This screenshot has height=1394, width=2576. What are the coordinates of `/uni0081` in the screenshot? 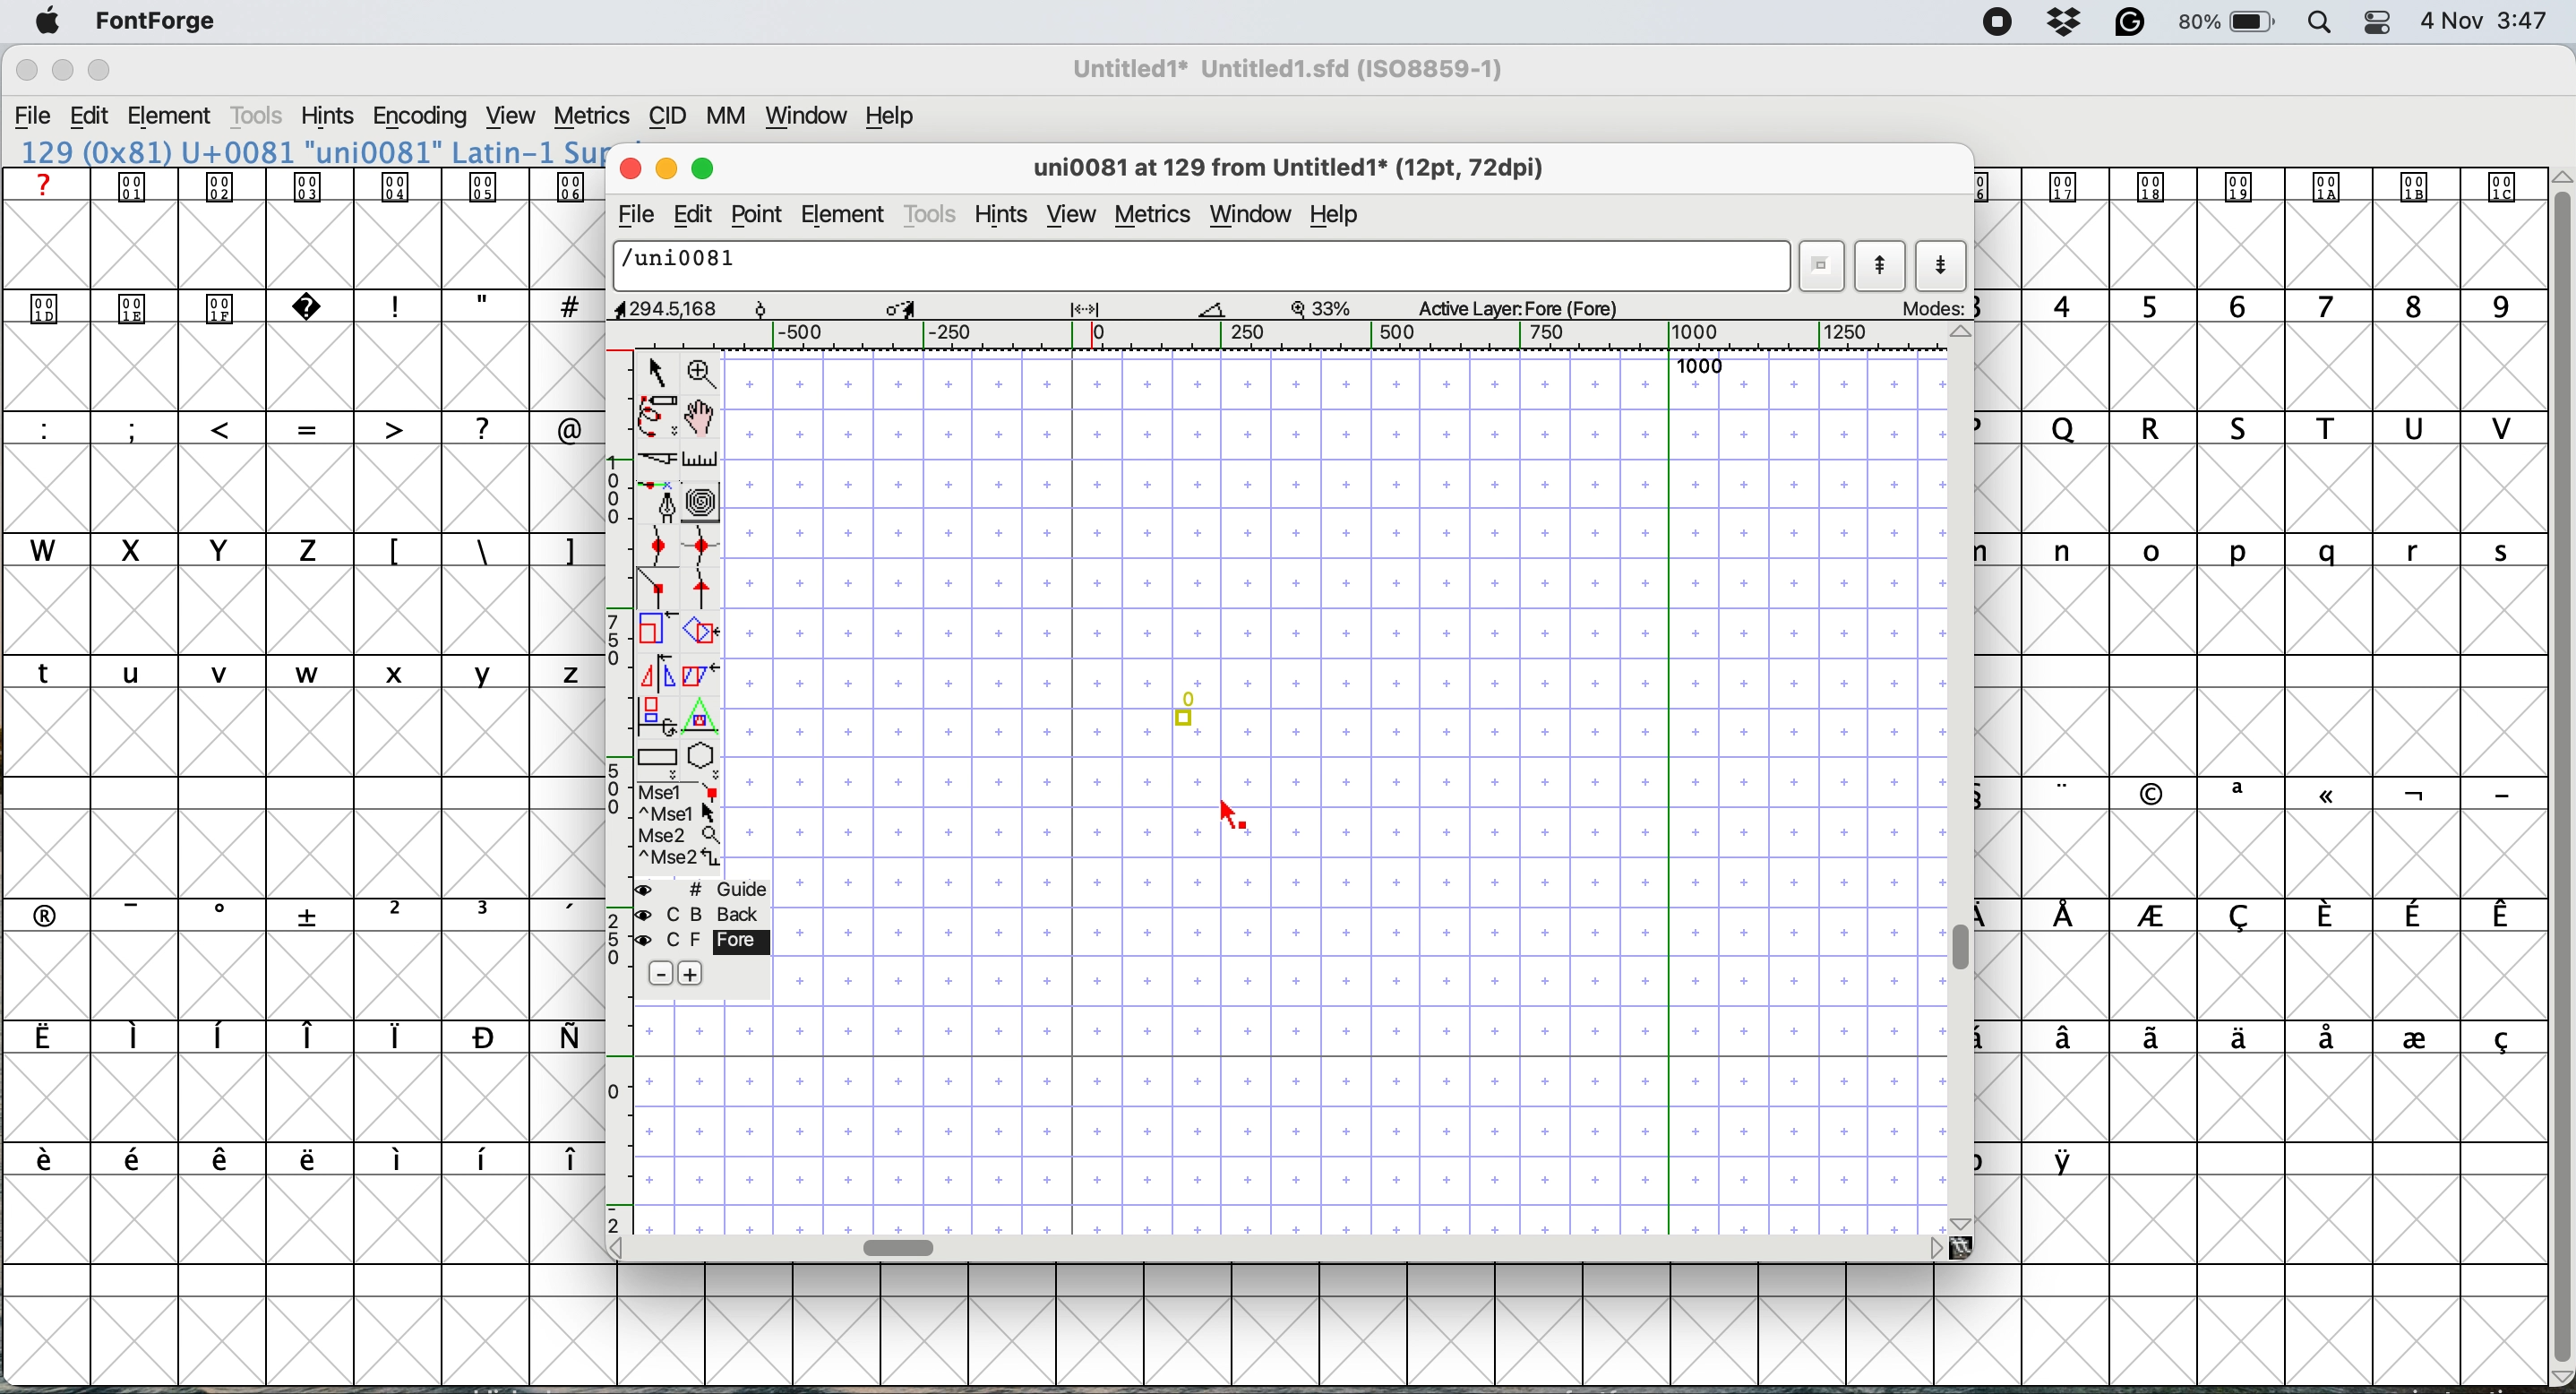 It's located at (1203, 268).